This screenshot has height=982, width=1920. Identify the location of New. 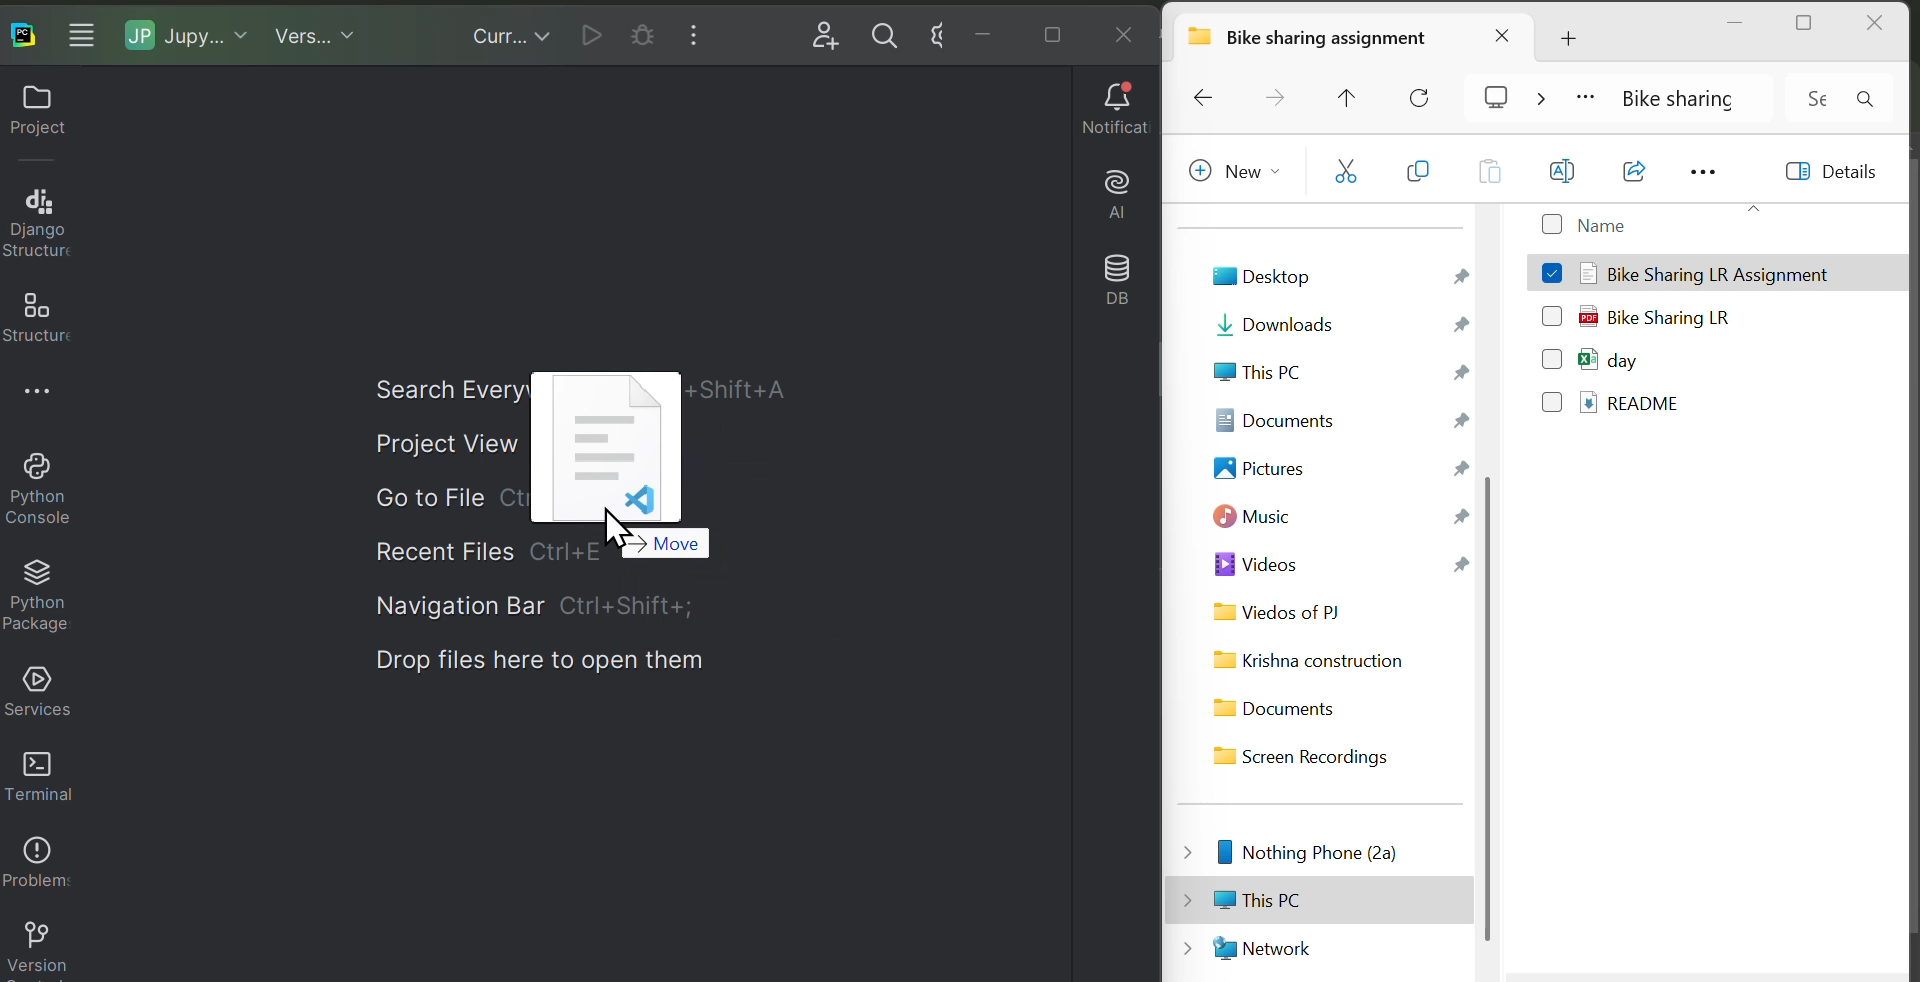
(1234, 175).